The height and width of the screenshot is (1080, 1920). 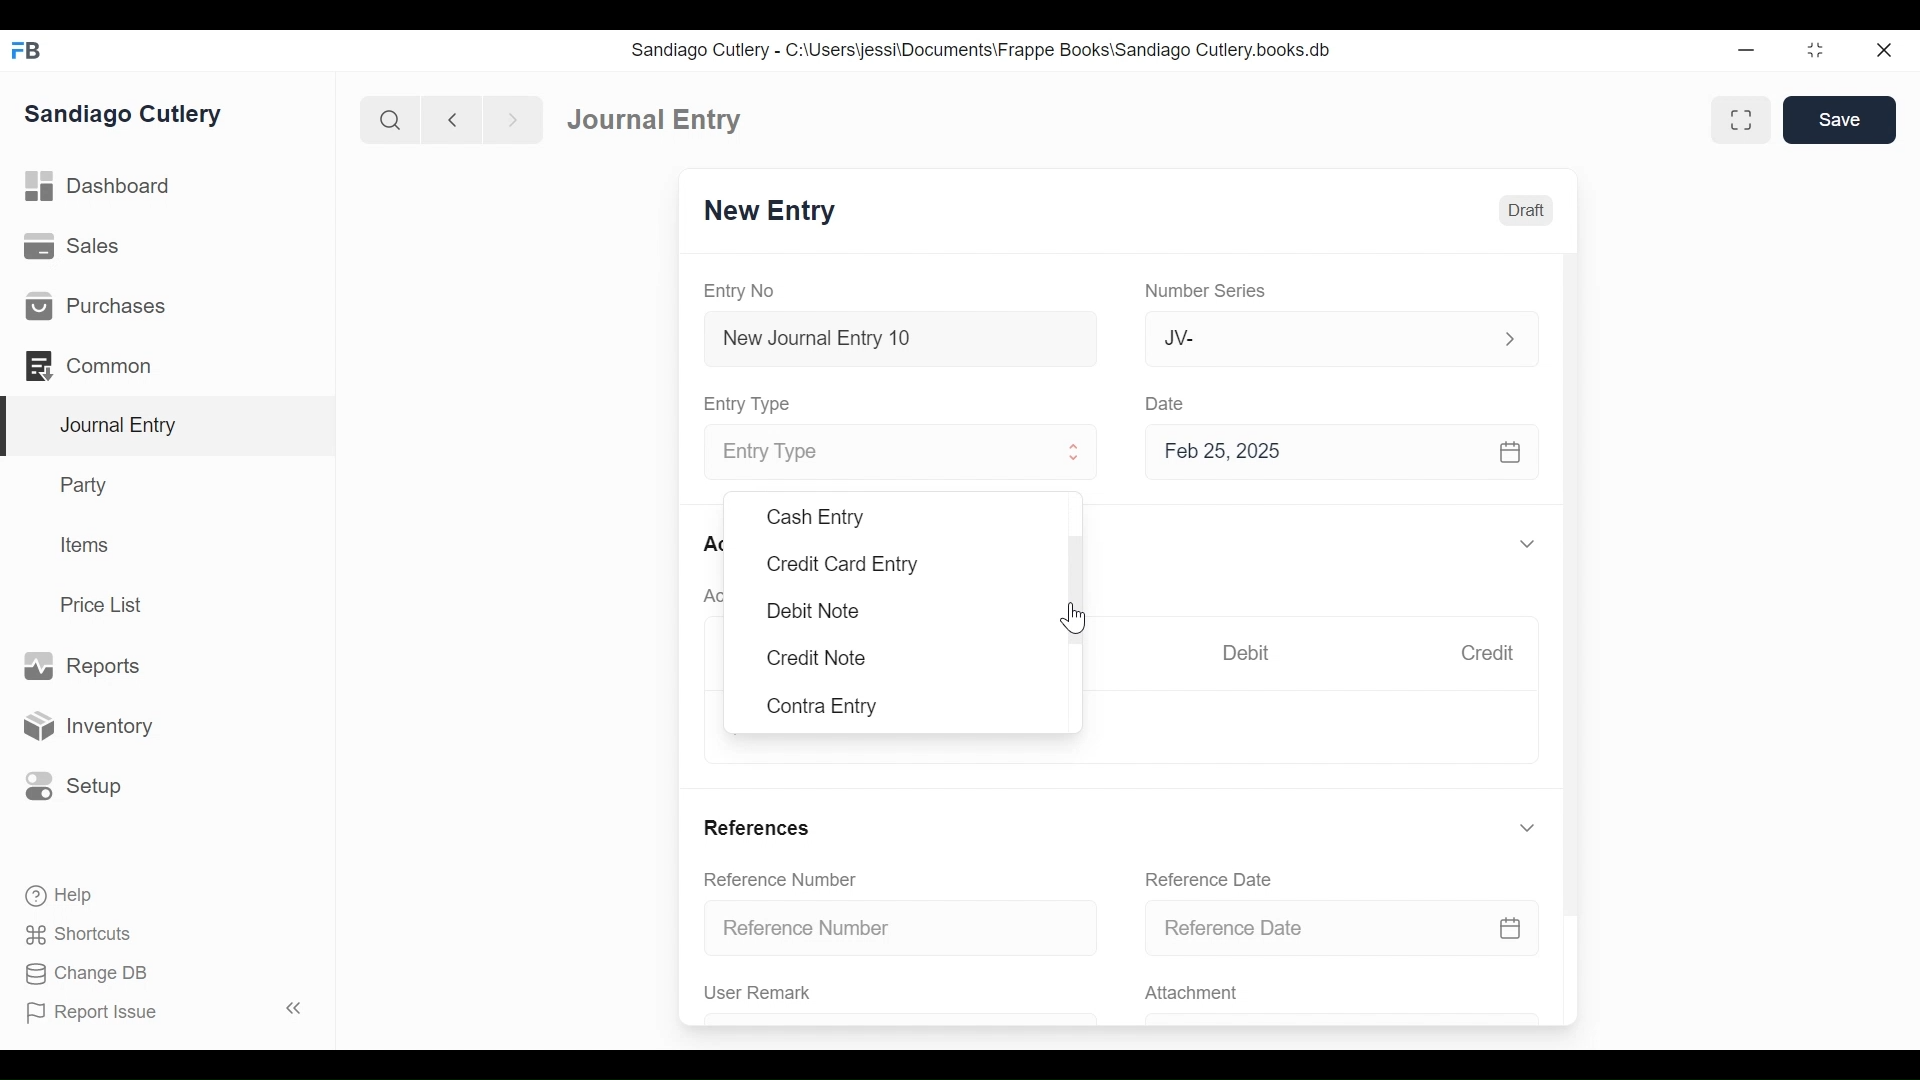 I want to click on Journal Entry, so click(x=169, y=426).